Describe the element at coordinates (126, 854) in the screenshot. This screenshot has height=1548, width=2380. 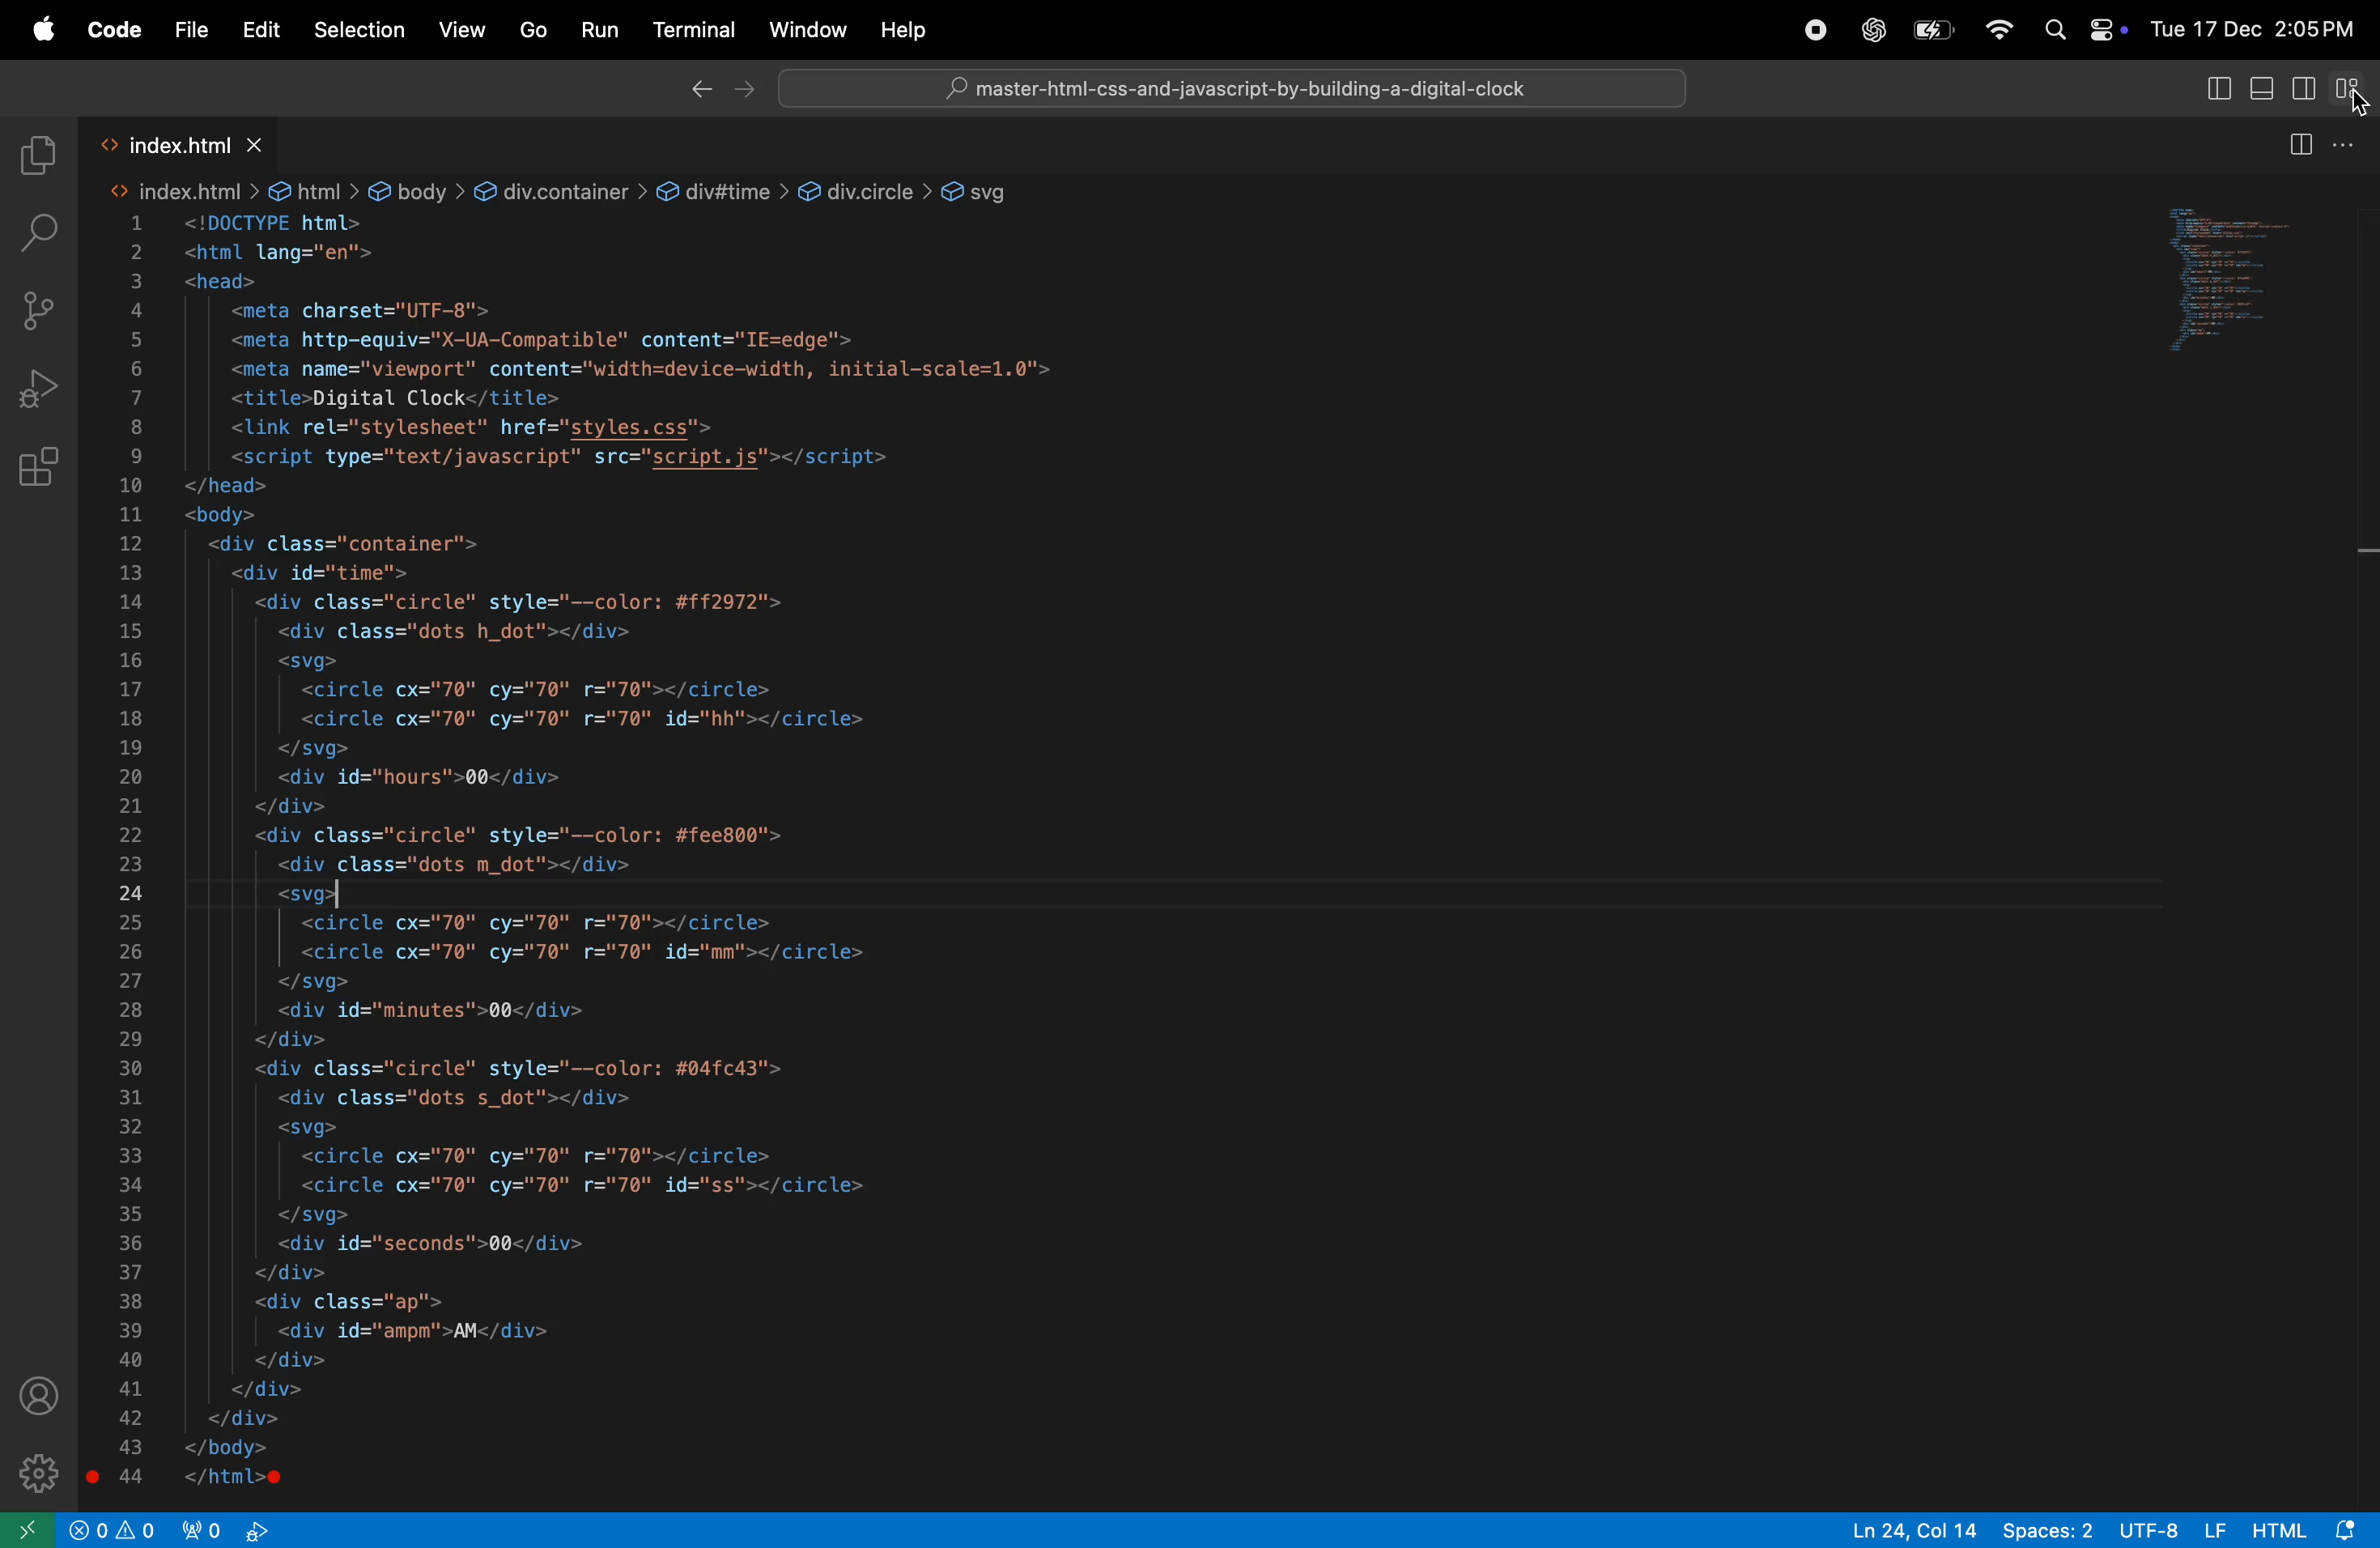
I see `1 2 3 4 5 6 7 8 9 10 11 12 13 14 15 16 17 18 19 20 21 22 23 24 25 26 27 28 29 30 31 32 33 34 35 36 37 38 39 40 41 42 43 44` at that location.